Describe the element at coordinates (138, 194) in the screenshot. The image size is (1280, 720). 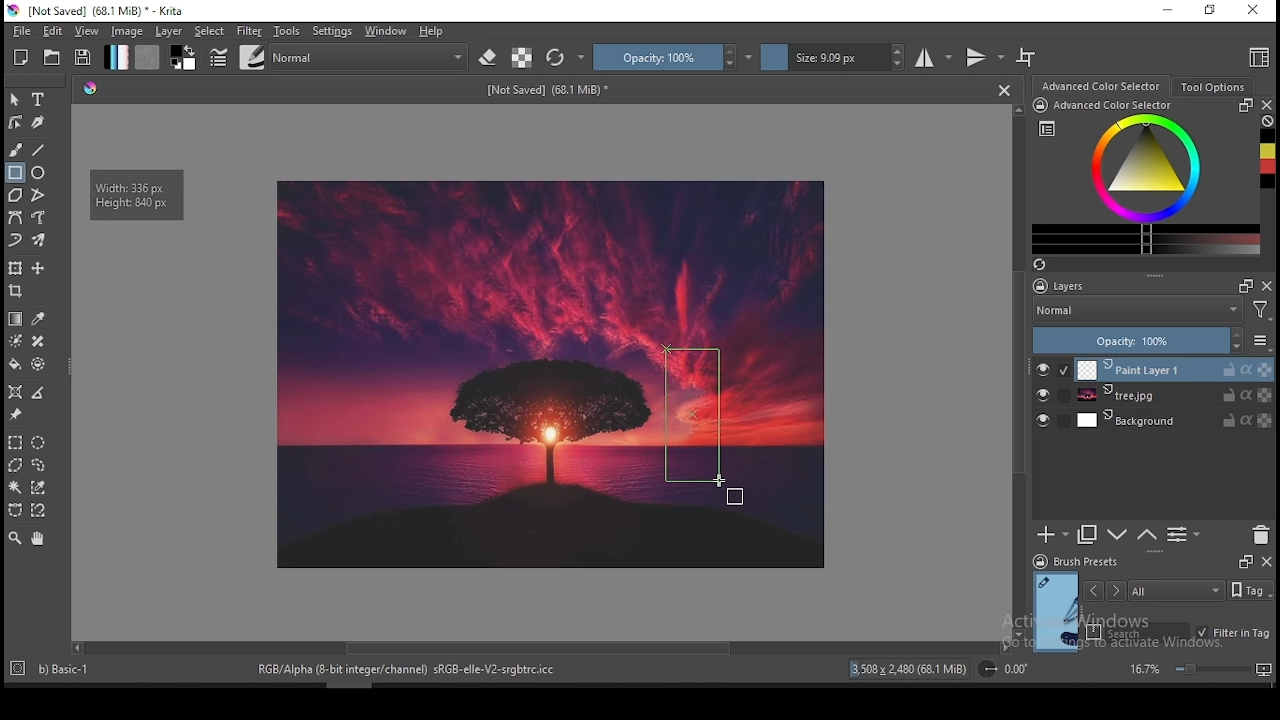
I see `width and height` at that location.